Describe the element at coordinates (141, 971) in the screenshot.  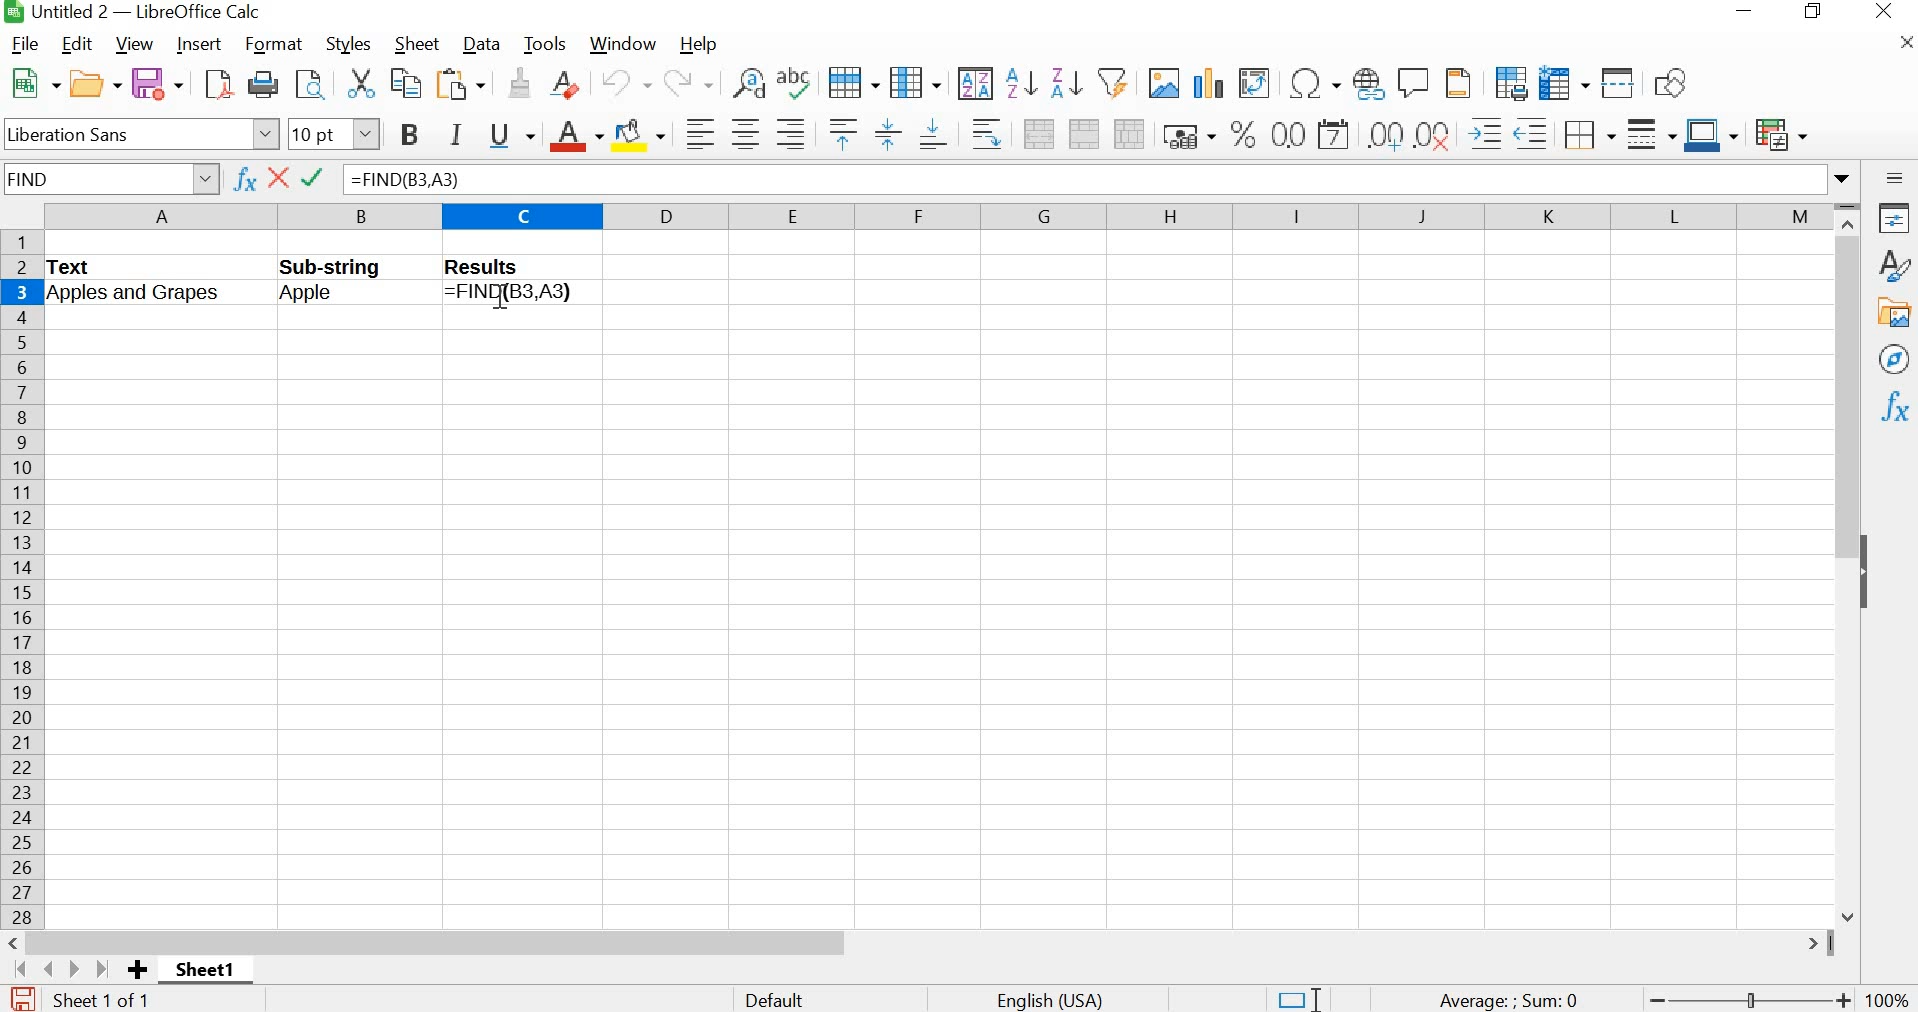
I see `add sheet` at that location.